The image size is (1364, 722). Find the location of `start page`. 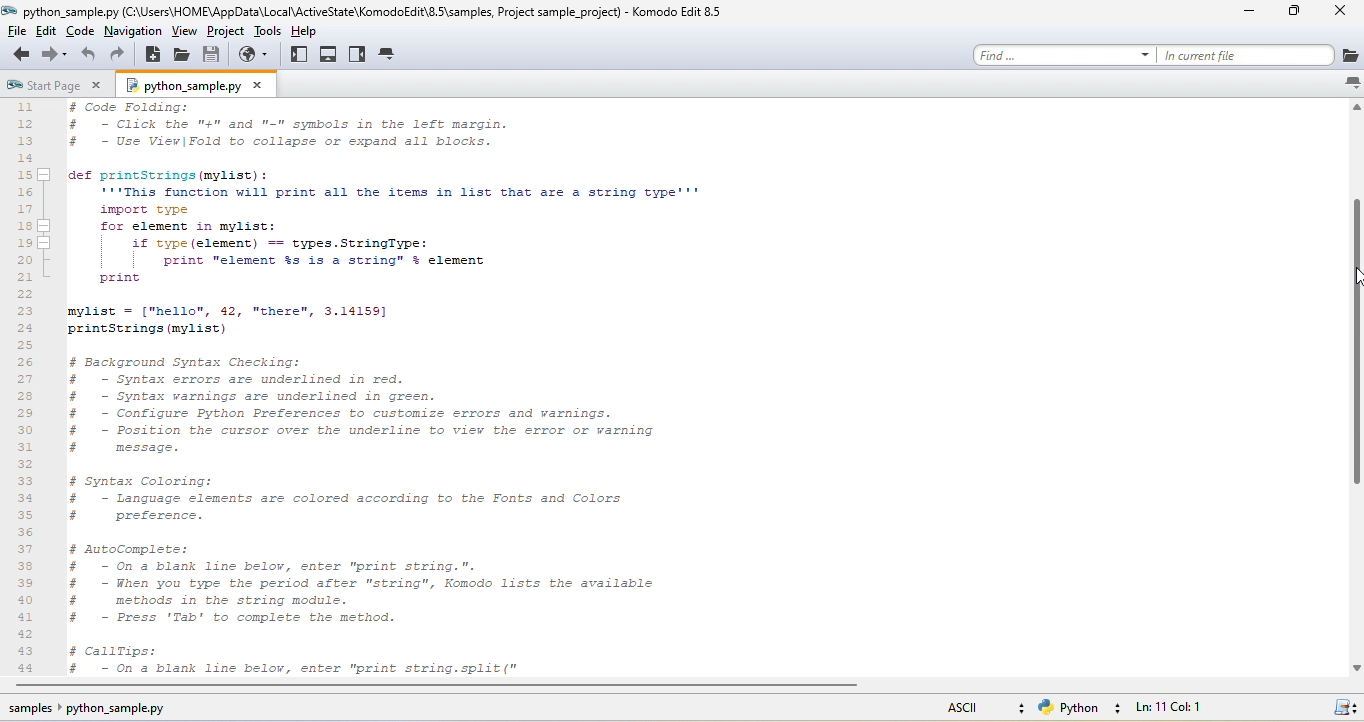

start page is located at coordinates (56, 84).